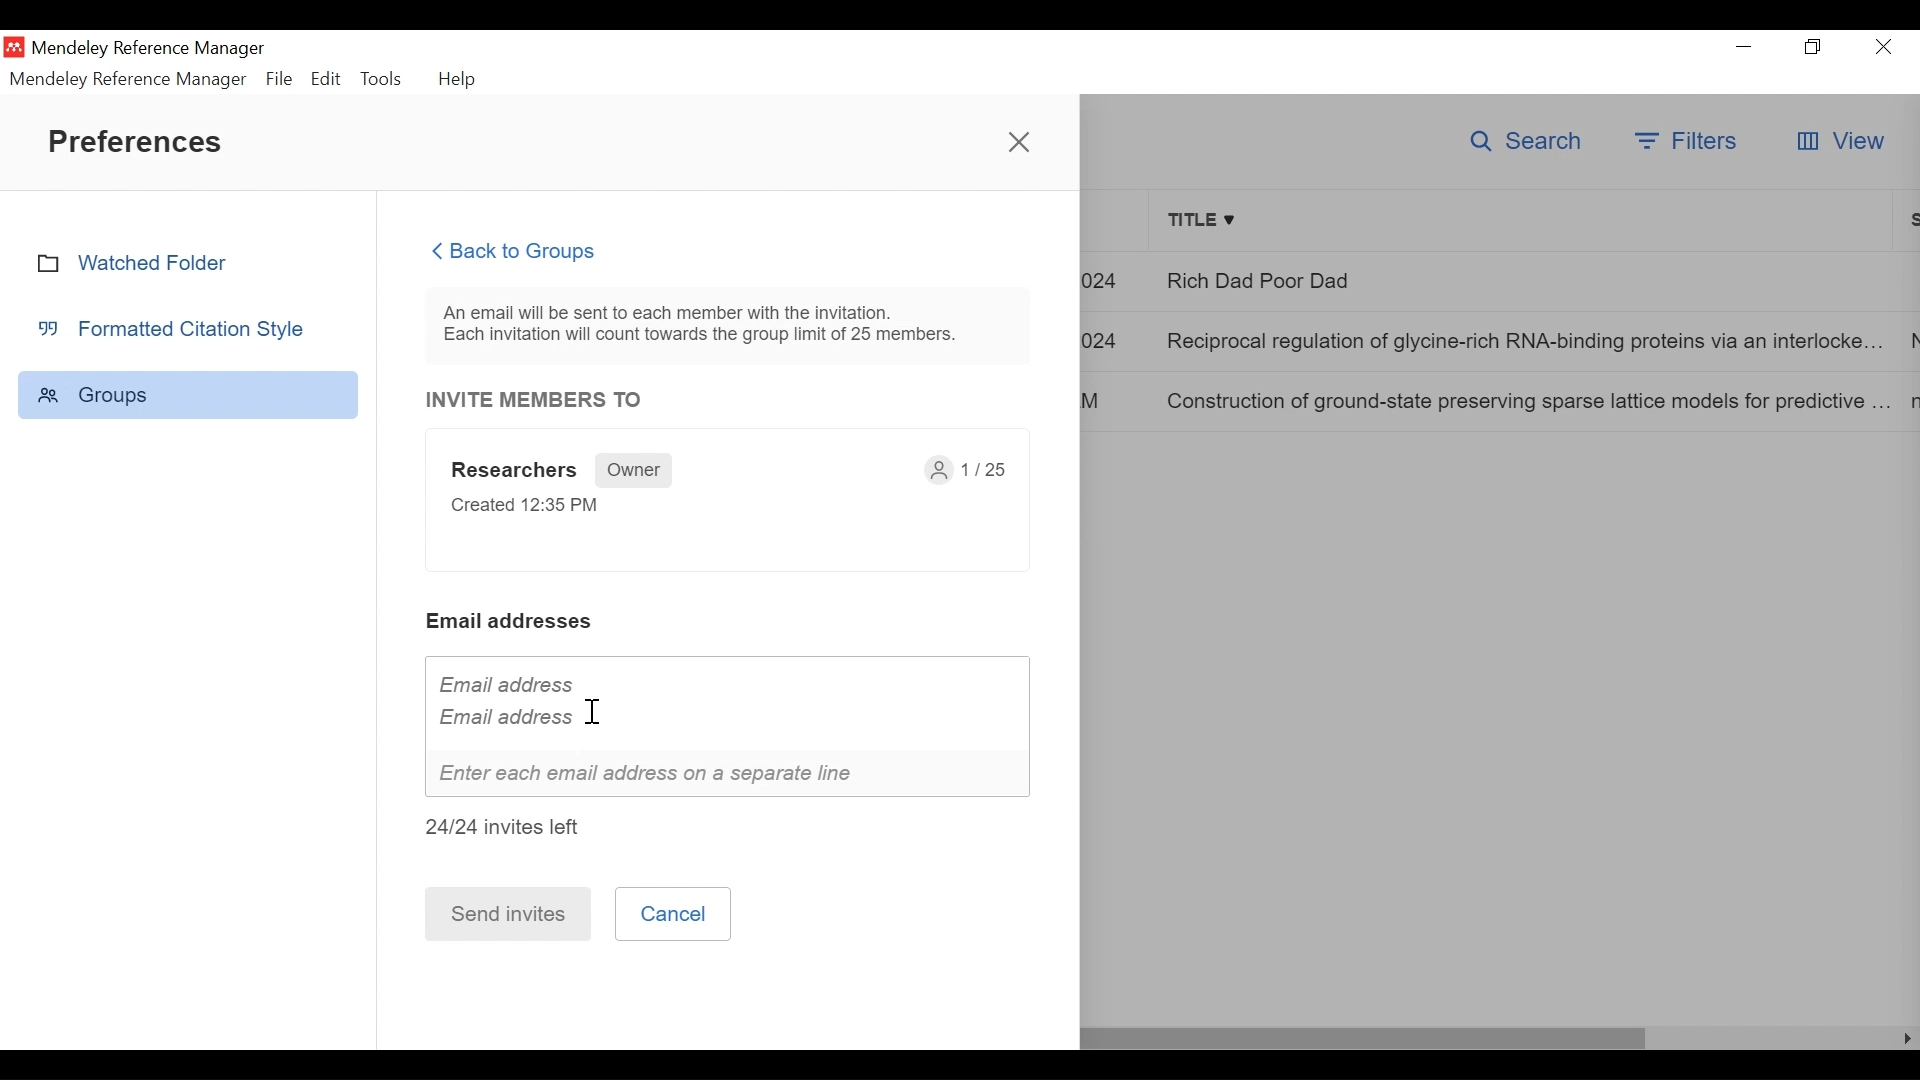 This screenshot has width=1920, height=1080. Describe the element at coordinates (1522, 142) in the screenshot. I see `Search` at that location.